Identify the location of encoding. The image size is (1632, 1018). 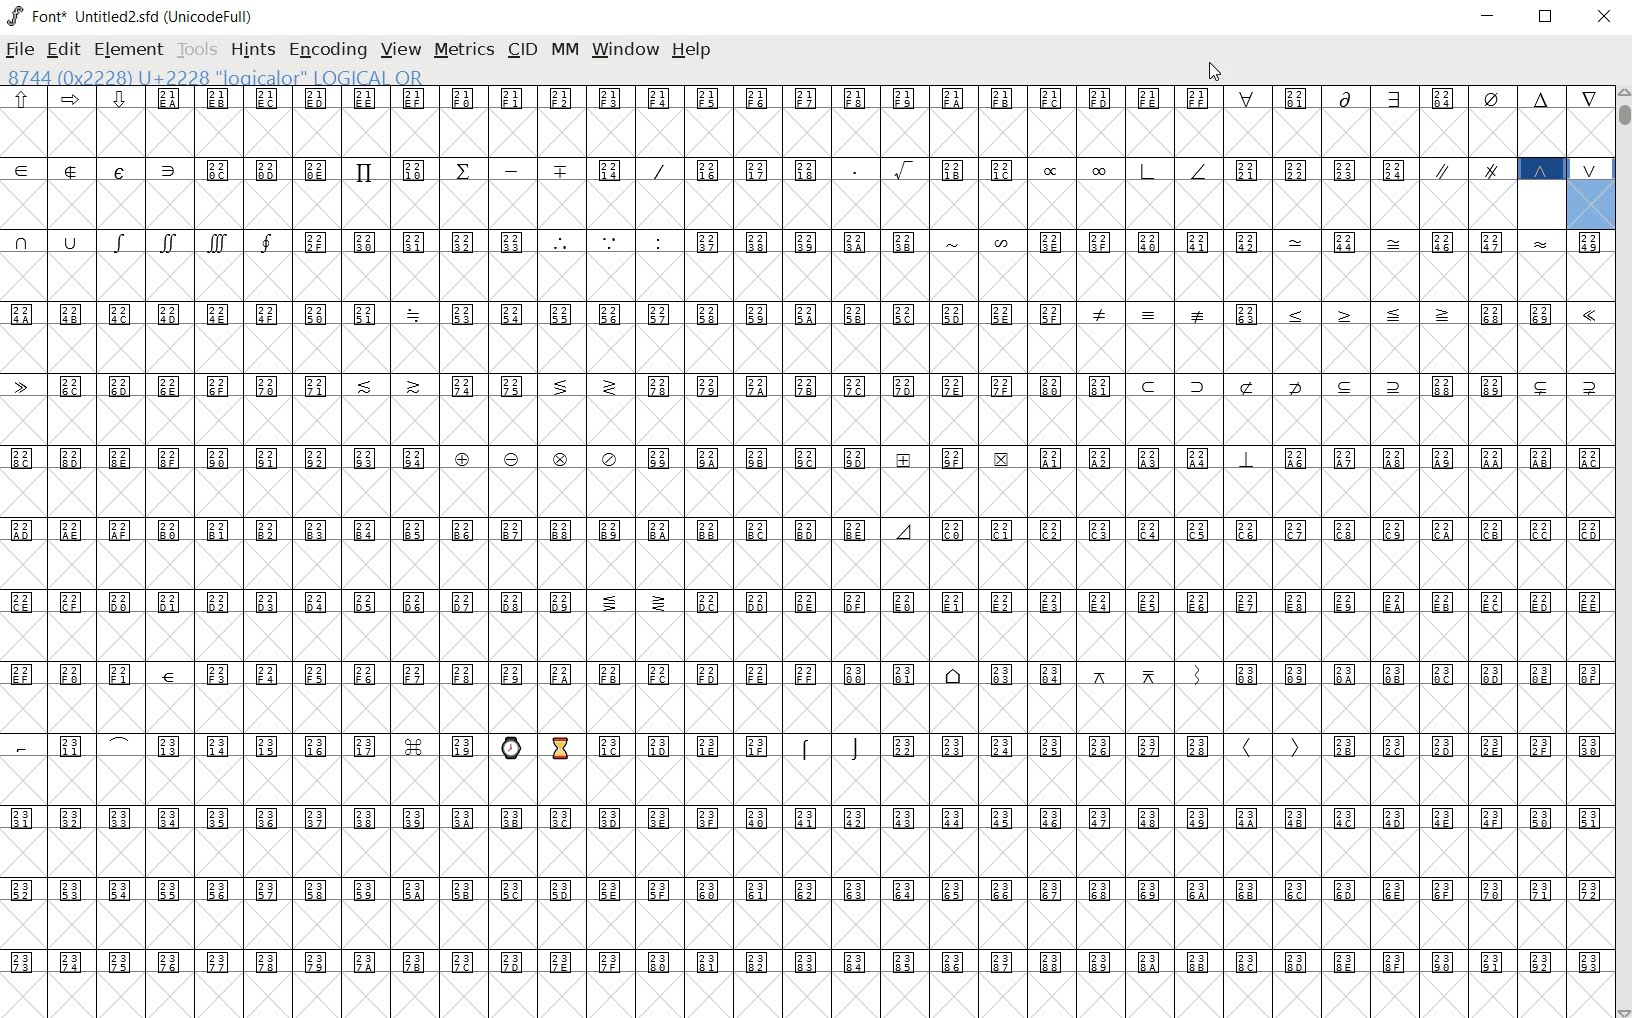
(329, 51).